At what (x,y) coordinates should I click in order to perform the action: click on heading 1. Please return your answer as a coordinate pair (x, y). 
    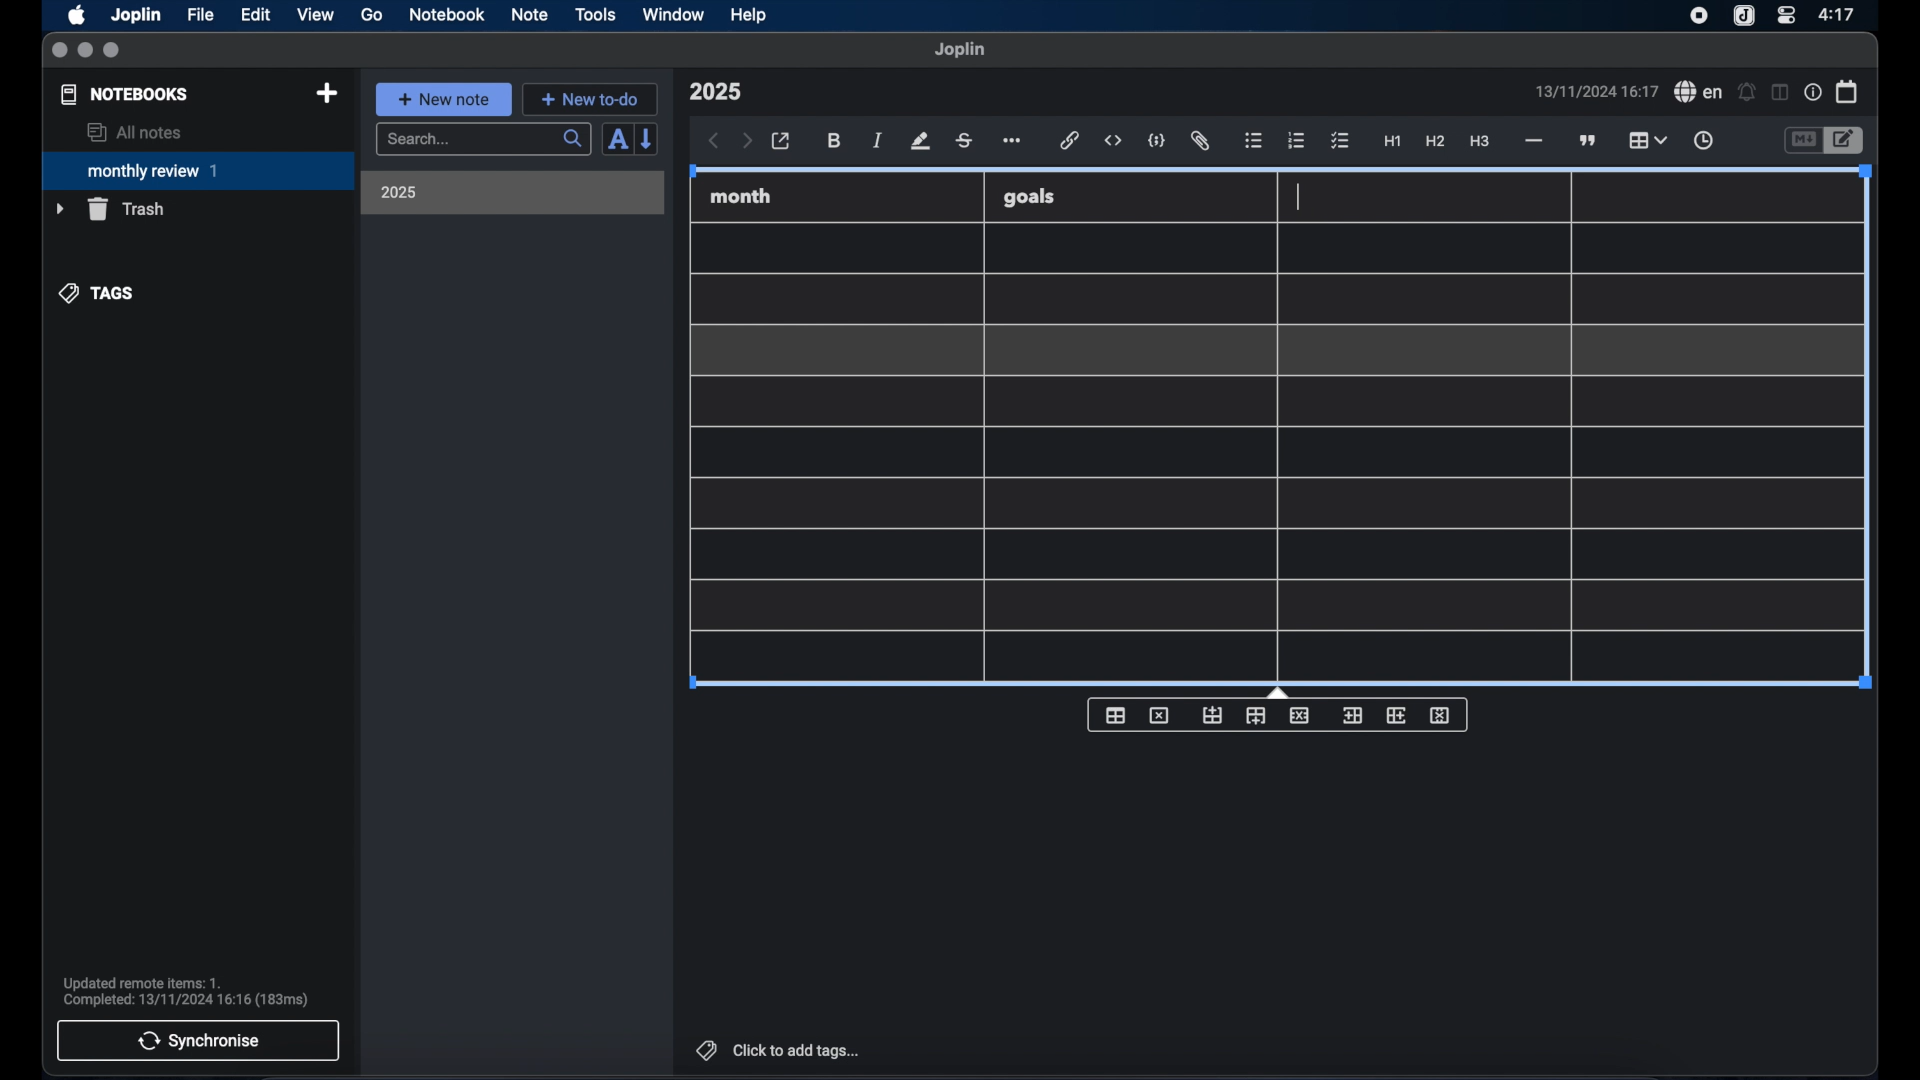
    Looking at the image, I should click on (1393, 142).